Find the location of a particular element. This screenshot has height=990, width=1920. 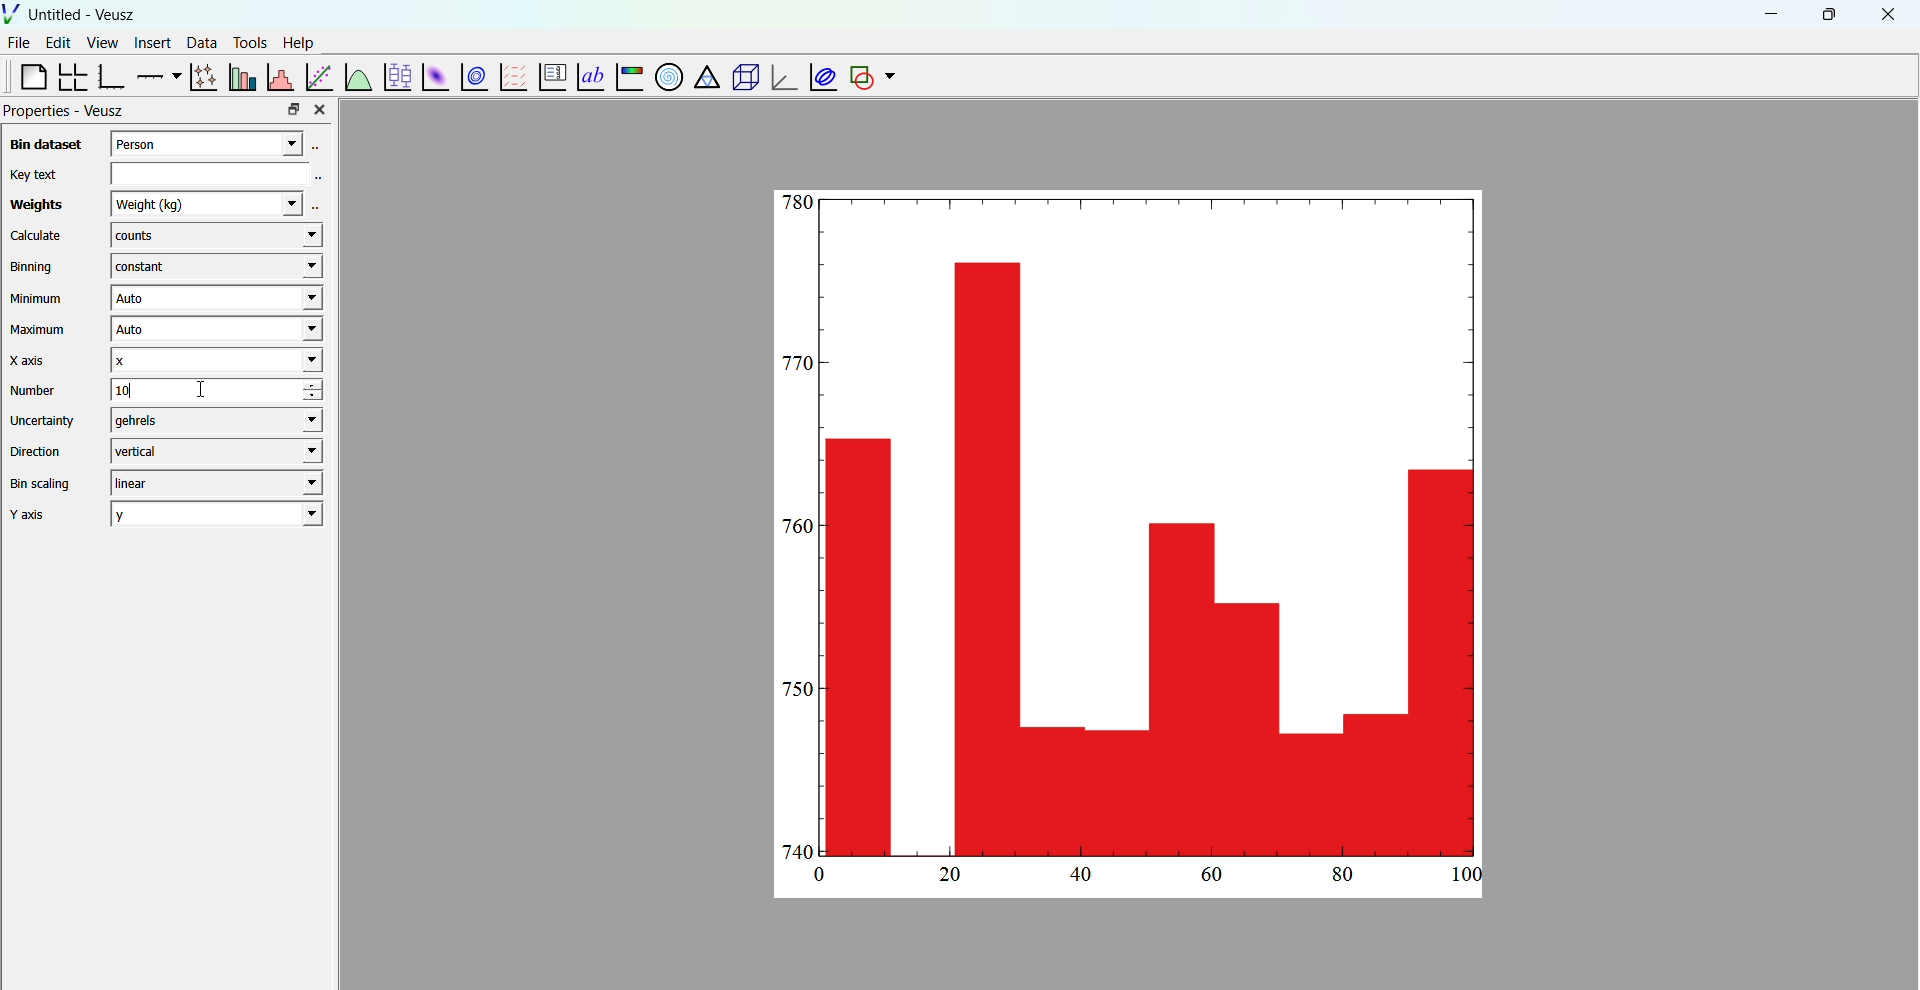

Arrange a graph in a grid is located at coordinates (71, 78).